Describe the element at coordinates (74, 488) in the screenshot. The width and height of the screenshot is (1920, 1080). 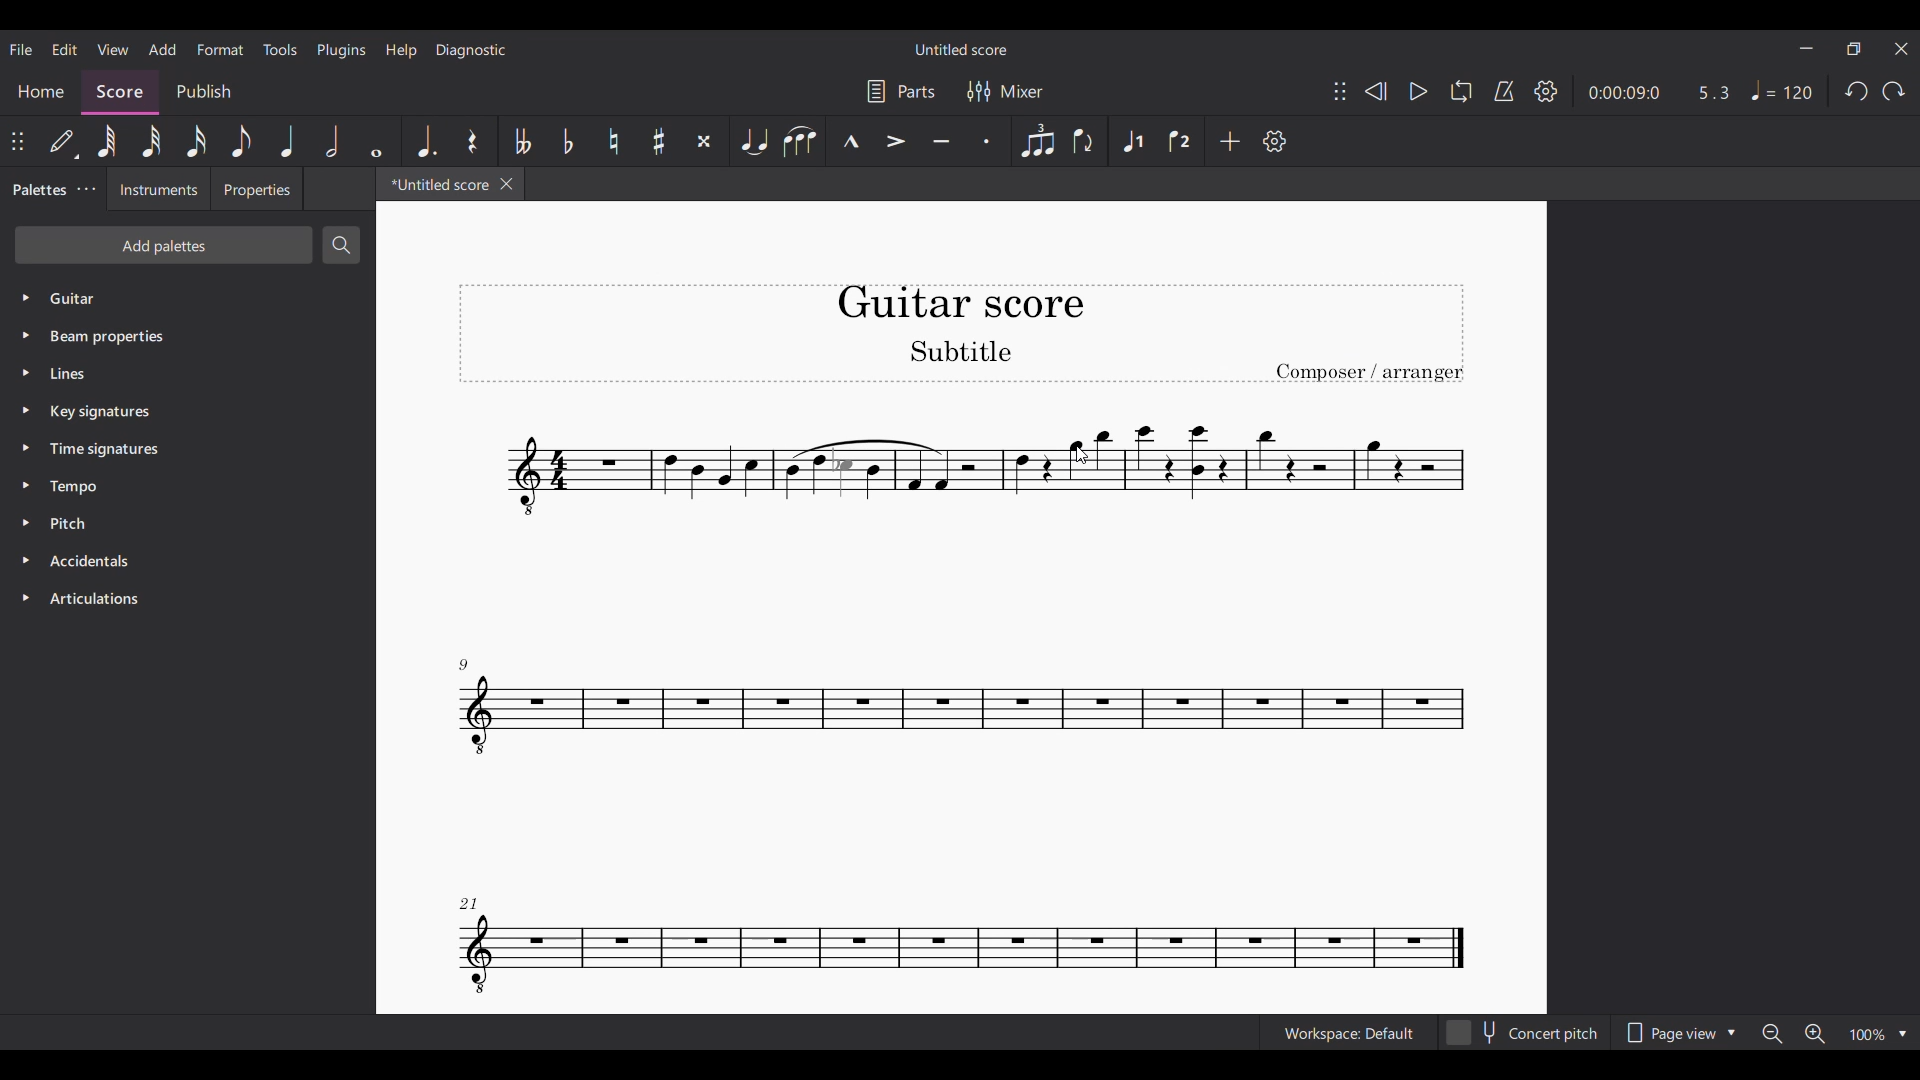
I see `Tempo` at that location.